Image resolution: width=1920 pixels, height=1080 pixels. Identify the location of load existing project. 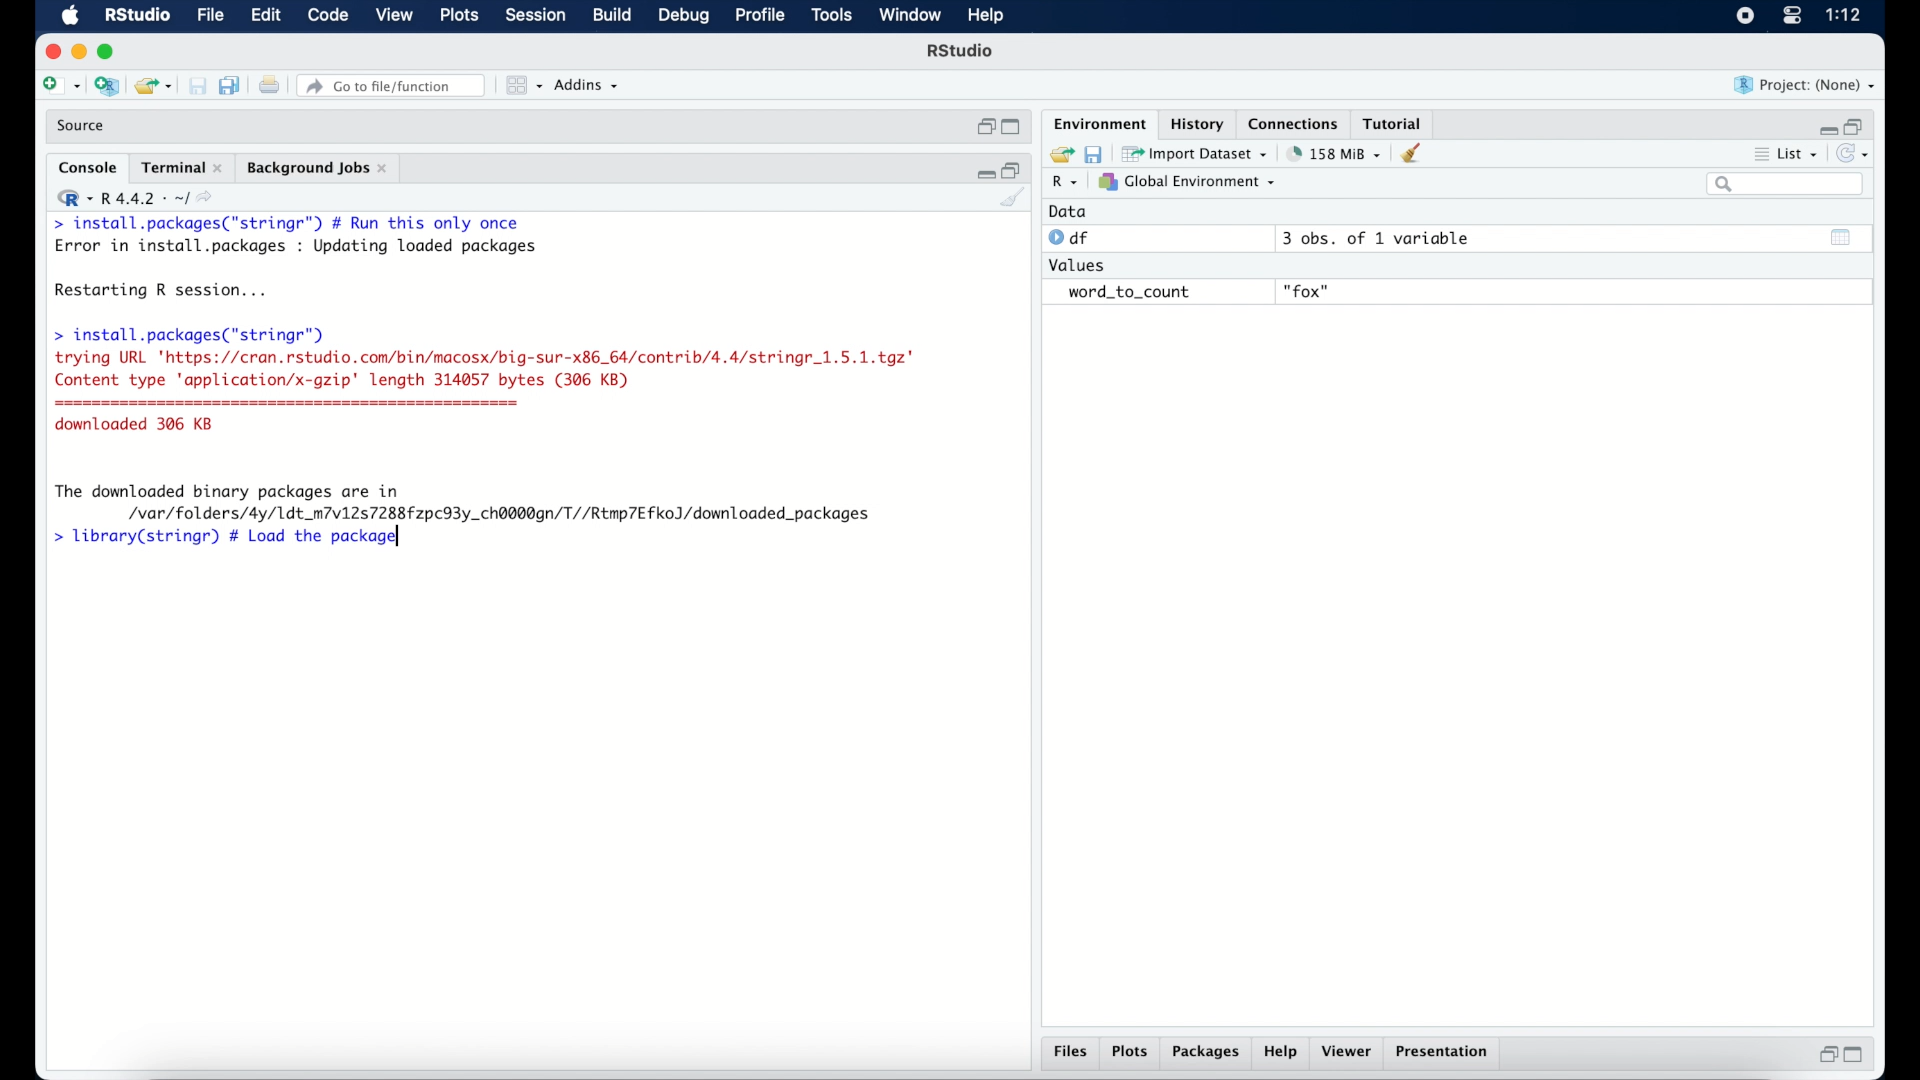
(157, 87).